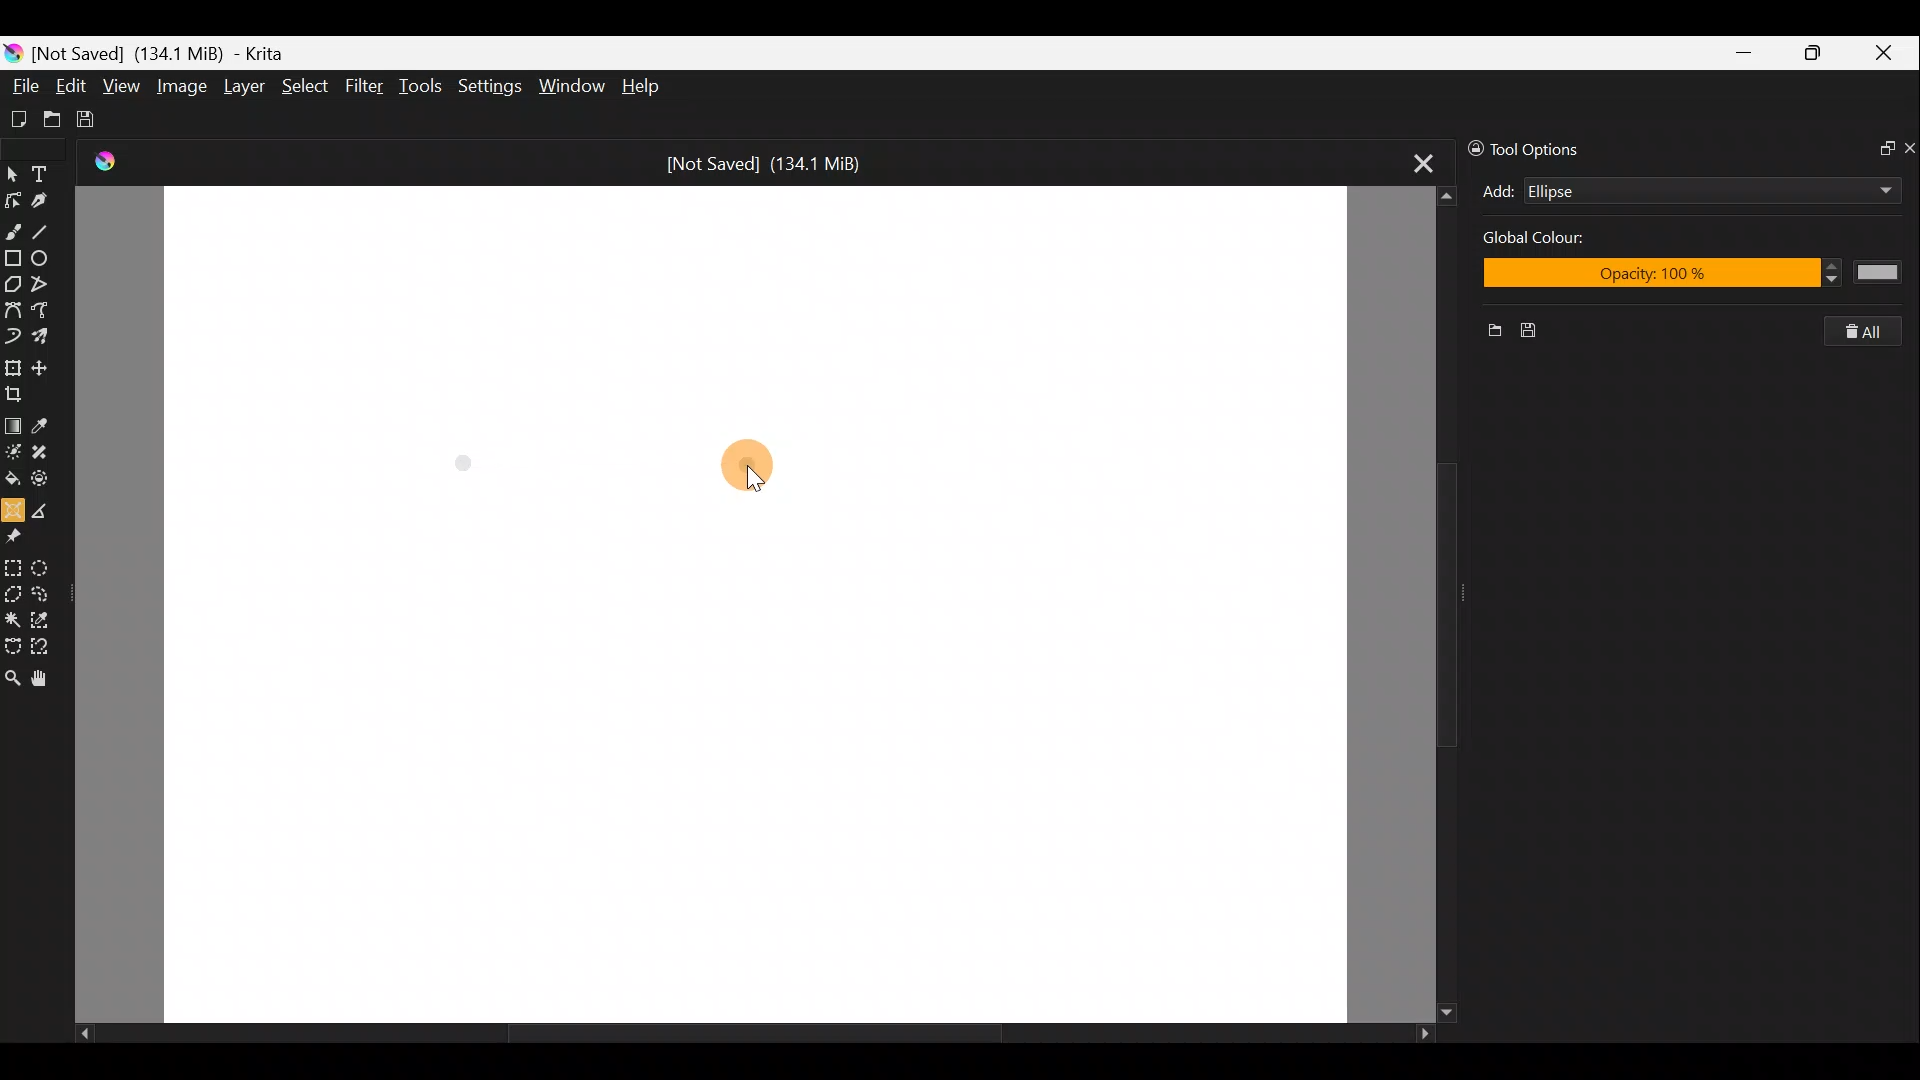 The image size is (1920, 1080). Describe the element at coordinates (242, 87) in the screenshot. I see `Layer` at that location.